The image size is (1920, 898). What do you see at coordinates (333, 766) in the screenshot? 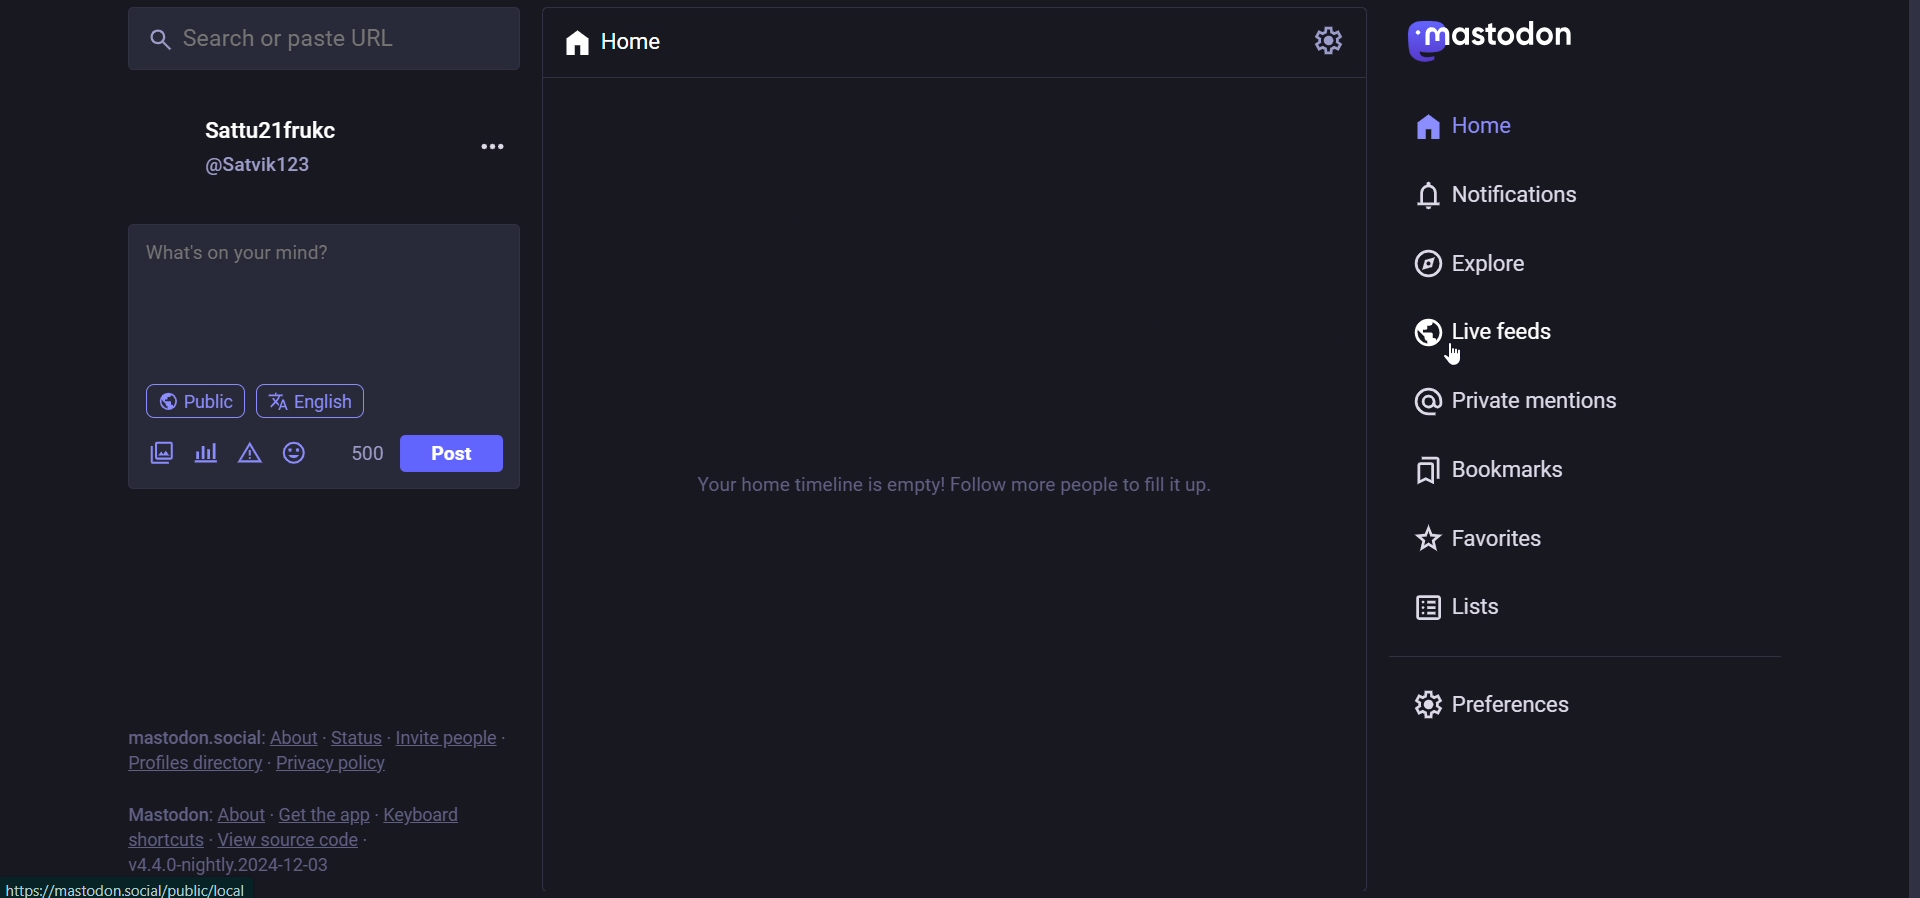
I see `privacy policy` at bounding box center [333, 766].